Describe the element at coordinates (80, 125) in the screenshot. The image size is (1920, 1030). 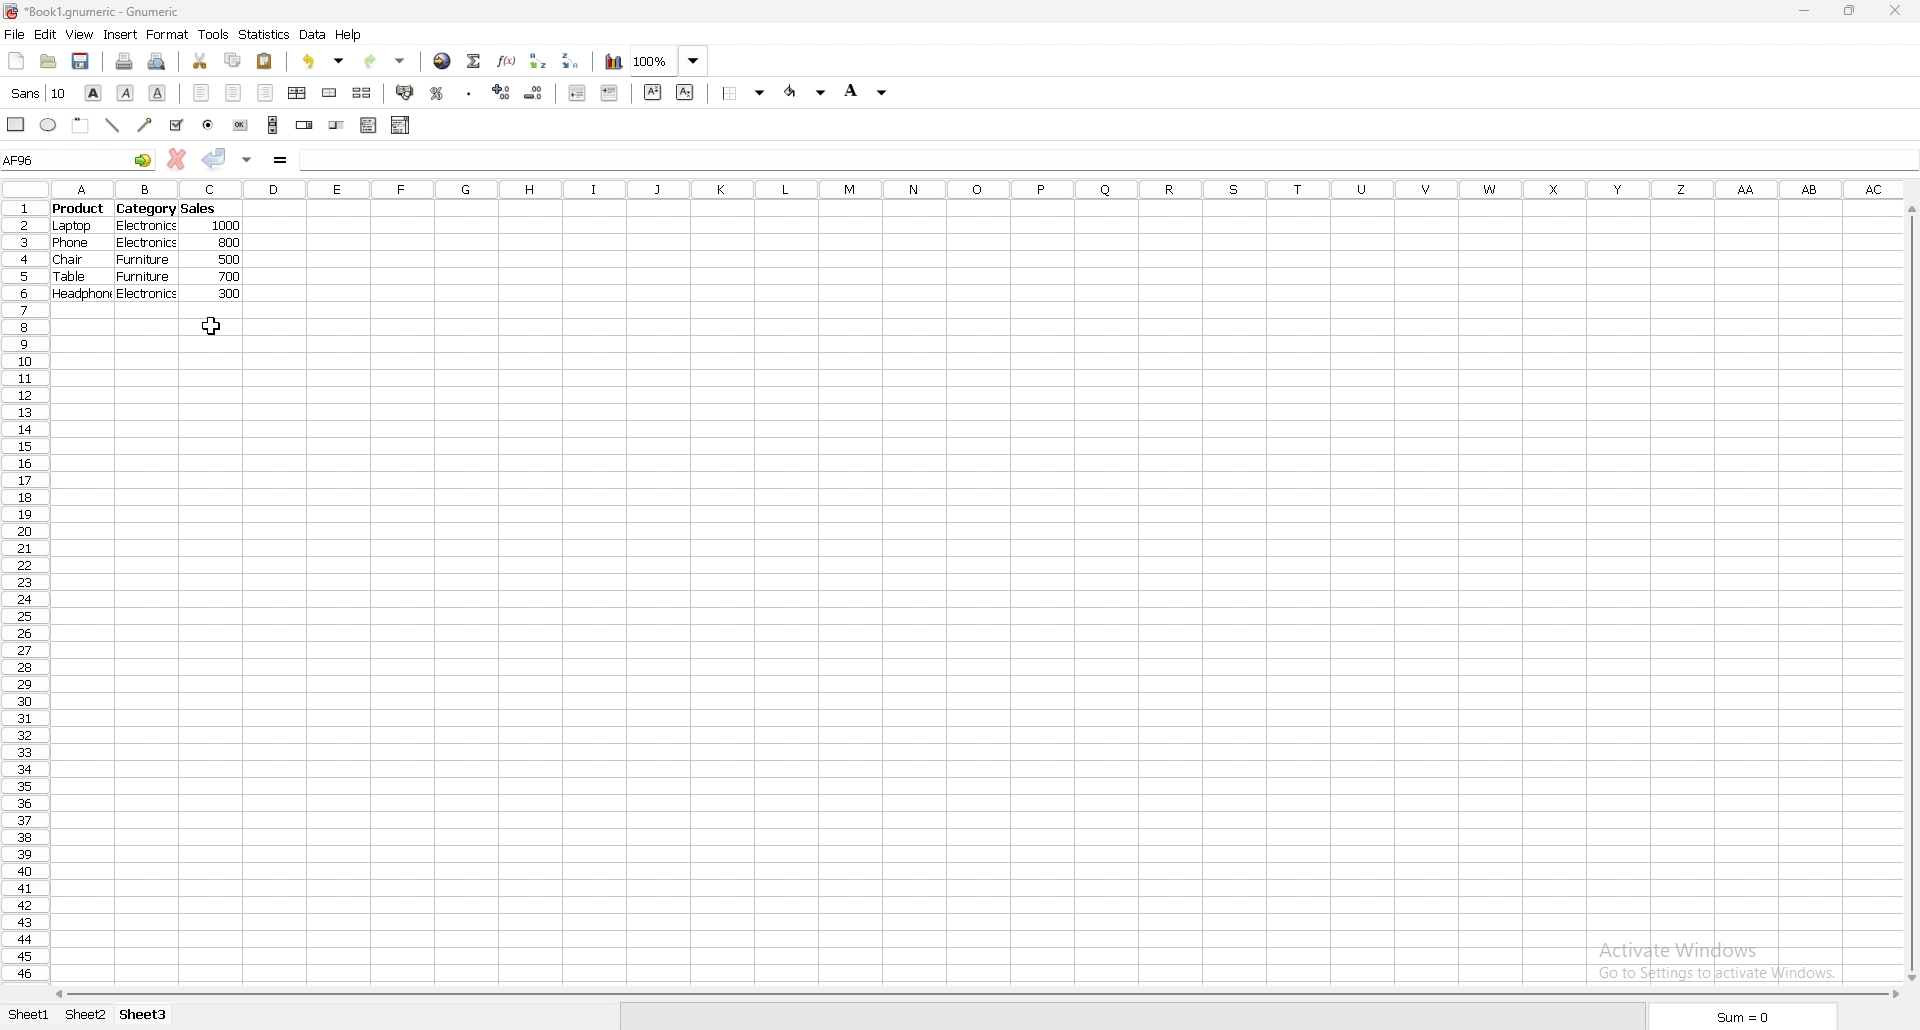
I see `frame` at that location.